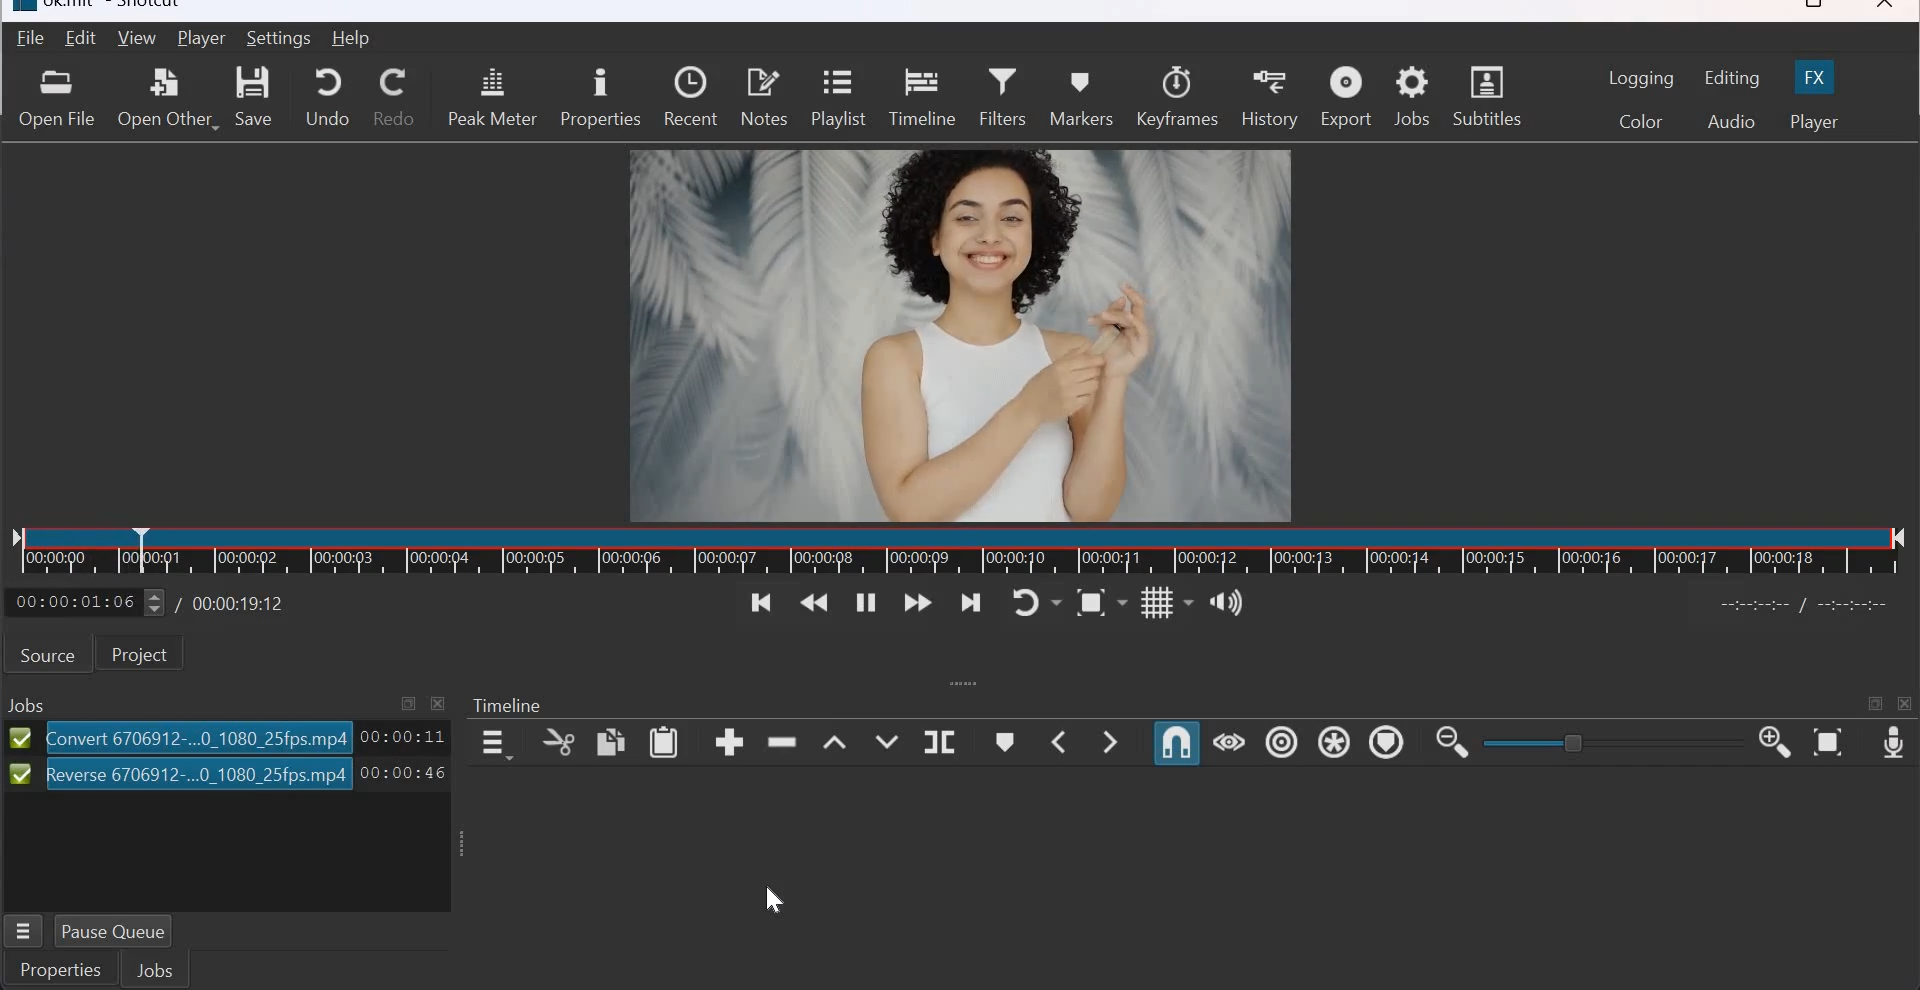 This screenshot has height=990, width=1920. I want to click on Timeline, so click(961, 550).